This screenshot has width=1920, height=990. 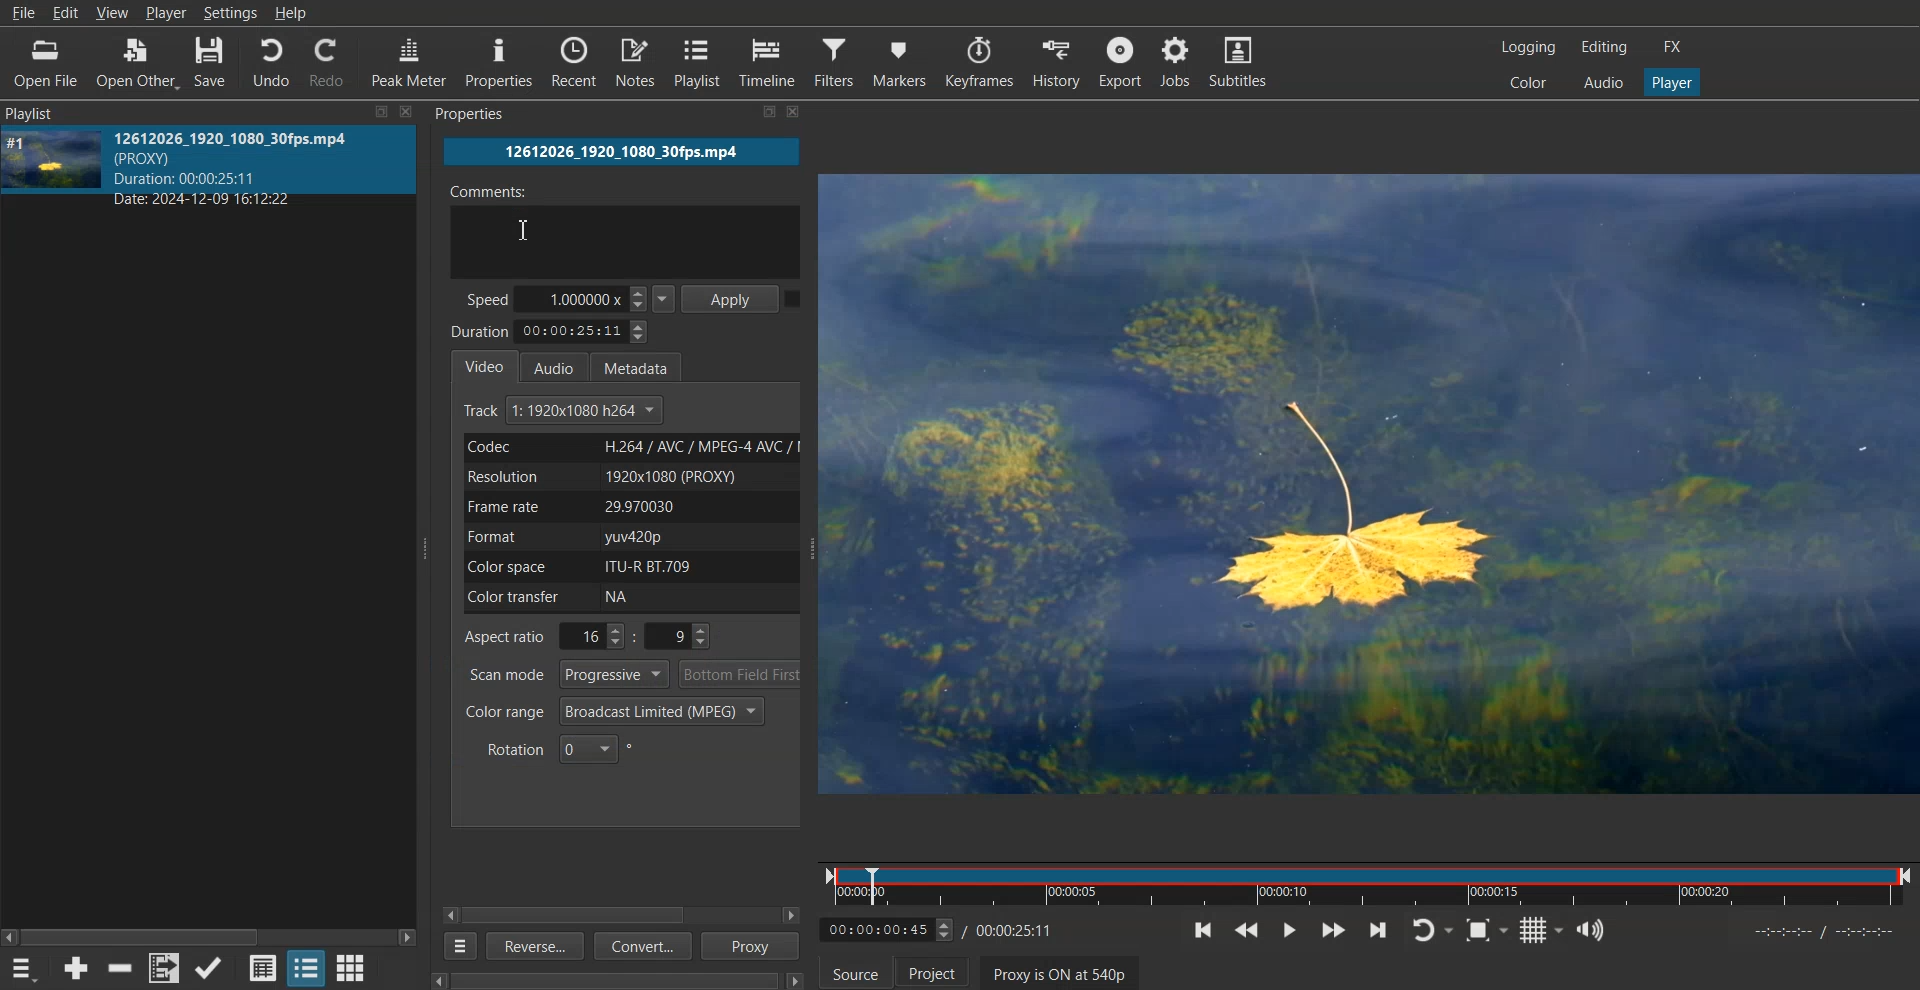 What do you see at coordinates (622, 152) in the screenshot?
I see `File Name` at bounding box center [622, 152].